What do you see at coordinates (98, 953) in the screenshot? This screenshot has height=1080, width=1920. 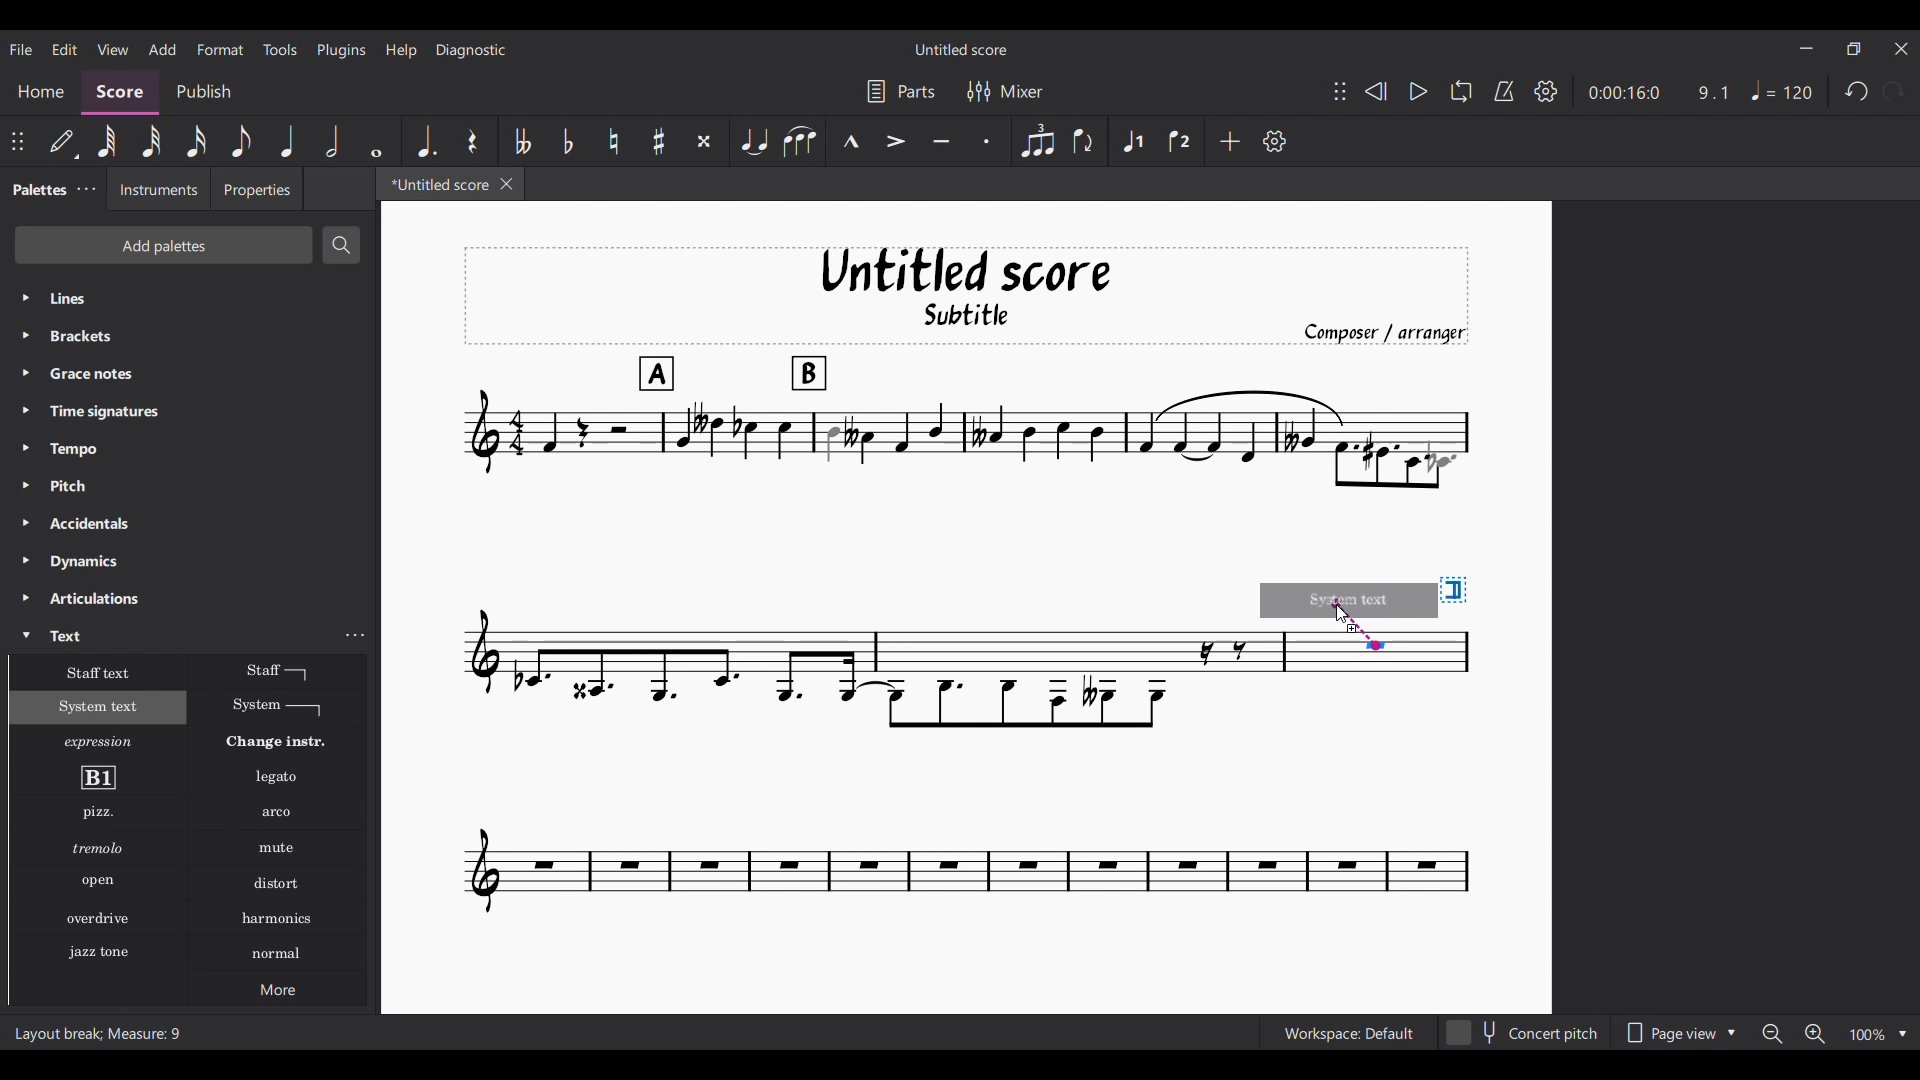 I see `Jazz stone` at bounding box center [98, 953].